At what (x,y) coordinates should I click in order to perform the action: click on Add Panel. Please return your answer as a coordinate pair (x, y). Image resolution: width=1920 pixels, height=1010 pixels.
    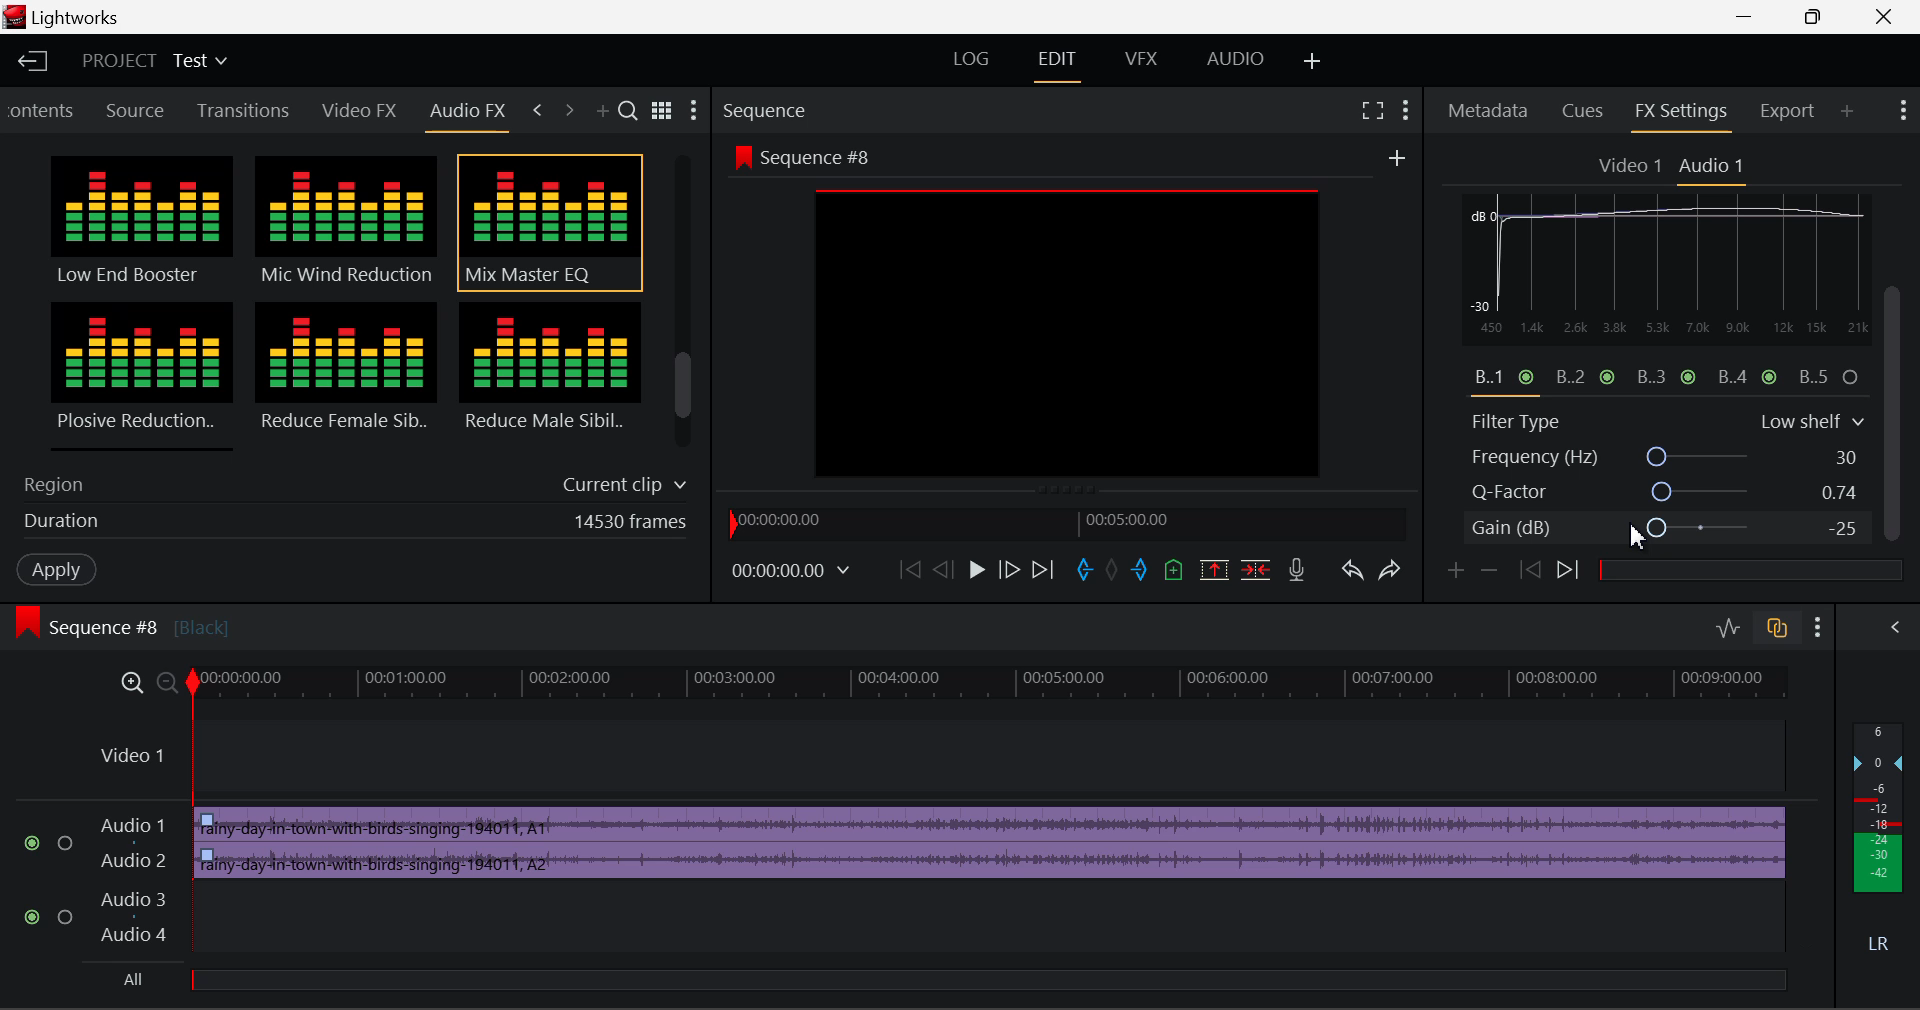
    Looking at the image, I should click on (605, 113).